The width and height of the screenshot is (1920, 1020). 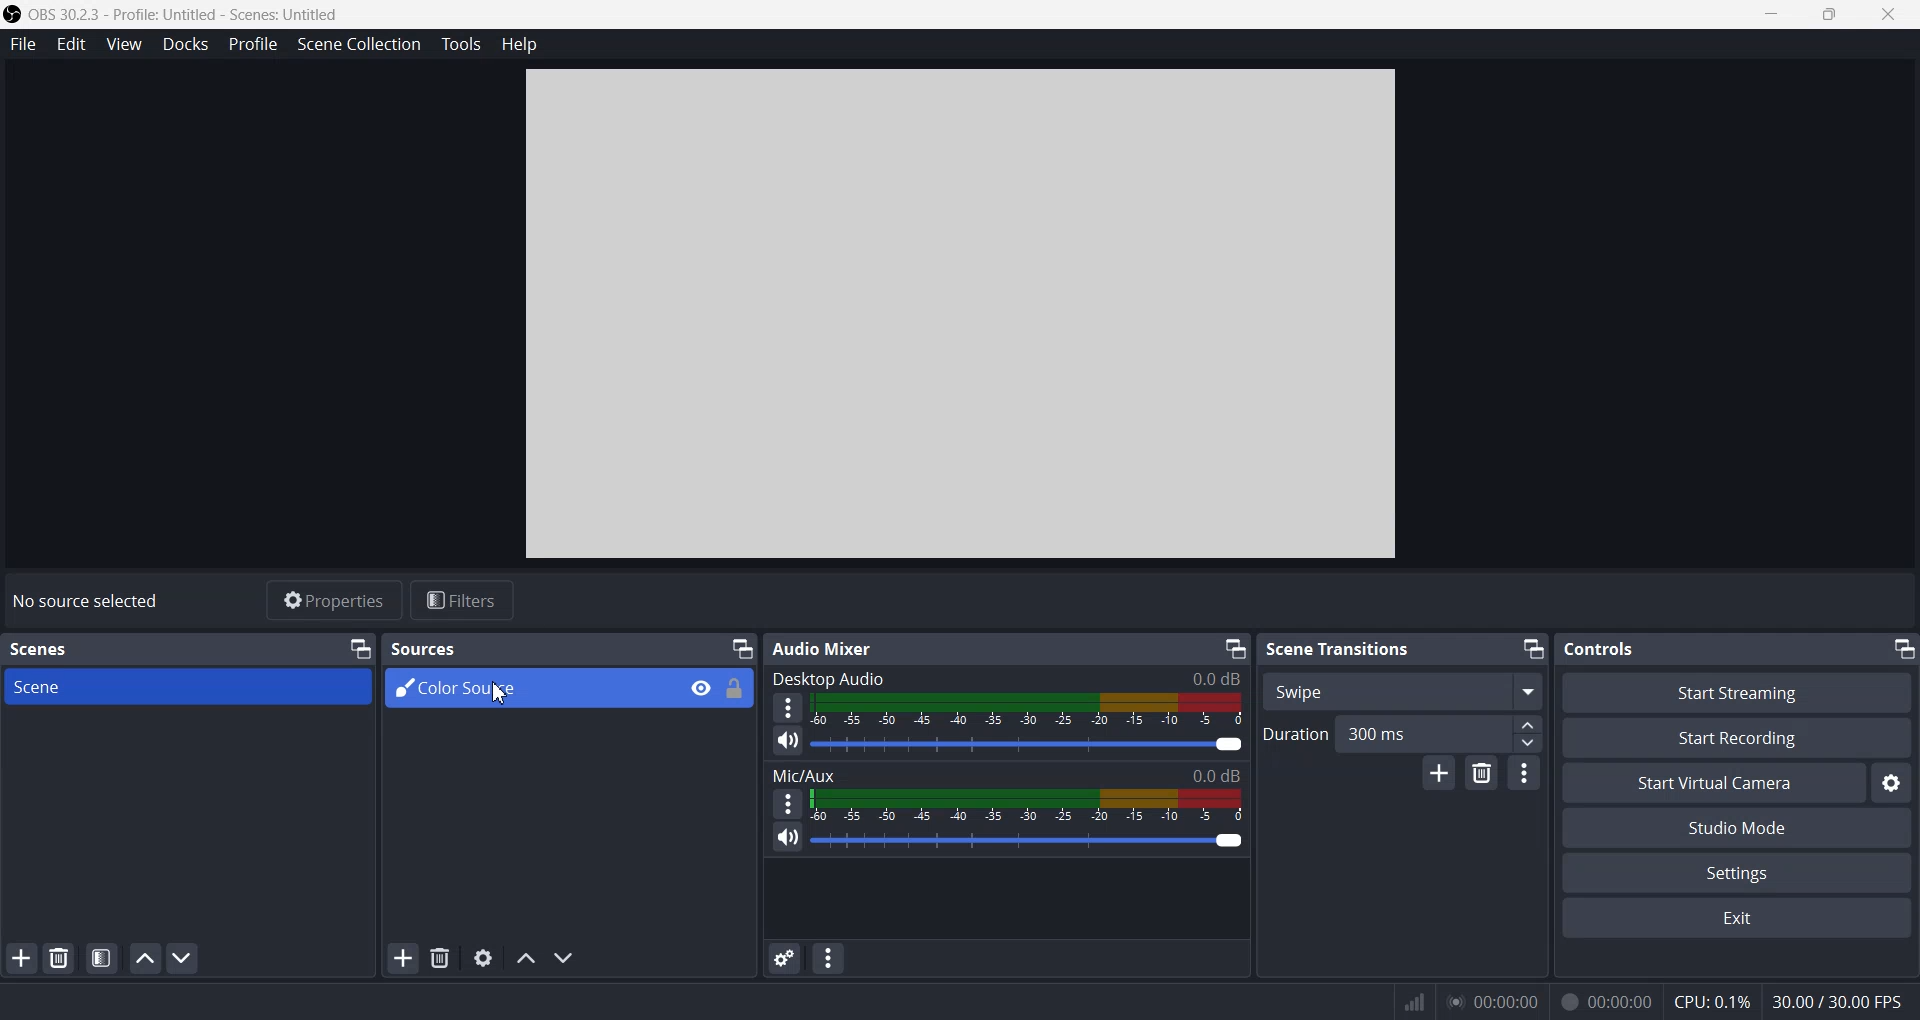 What do you see at coordinates (22, 46) in the screenshot?
I see `File` at bounding box center [22, 46].